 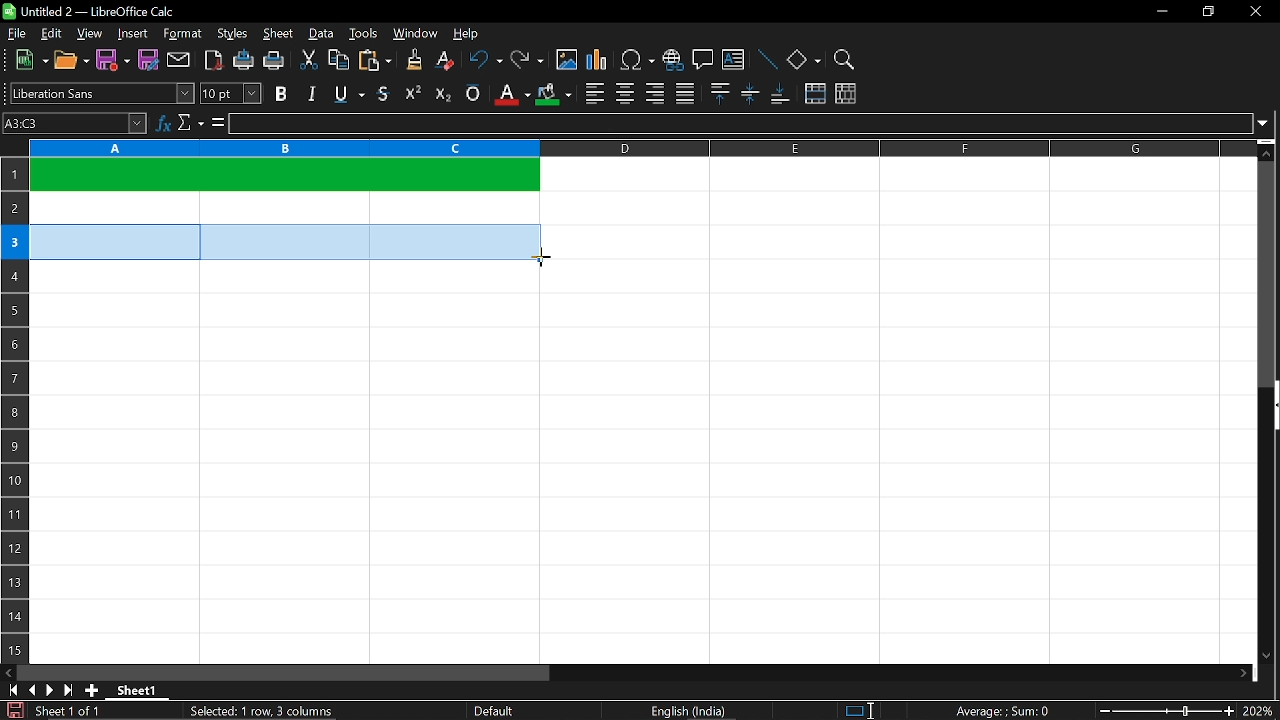 What do you see at coordinates (232, 35) in the screenshot?
I see `styles` at bounding box center [232, 35].